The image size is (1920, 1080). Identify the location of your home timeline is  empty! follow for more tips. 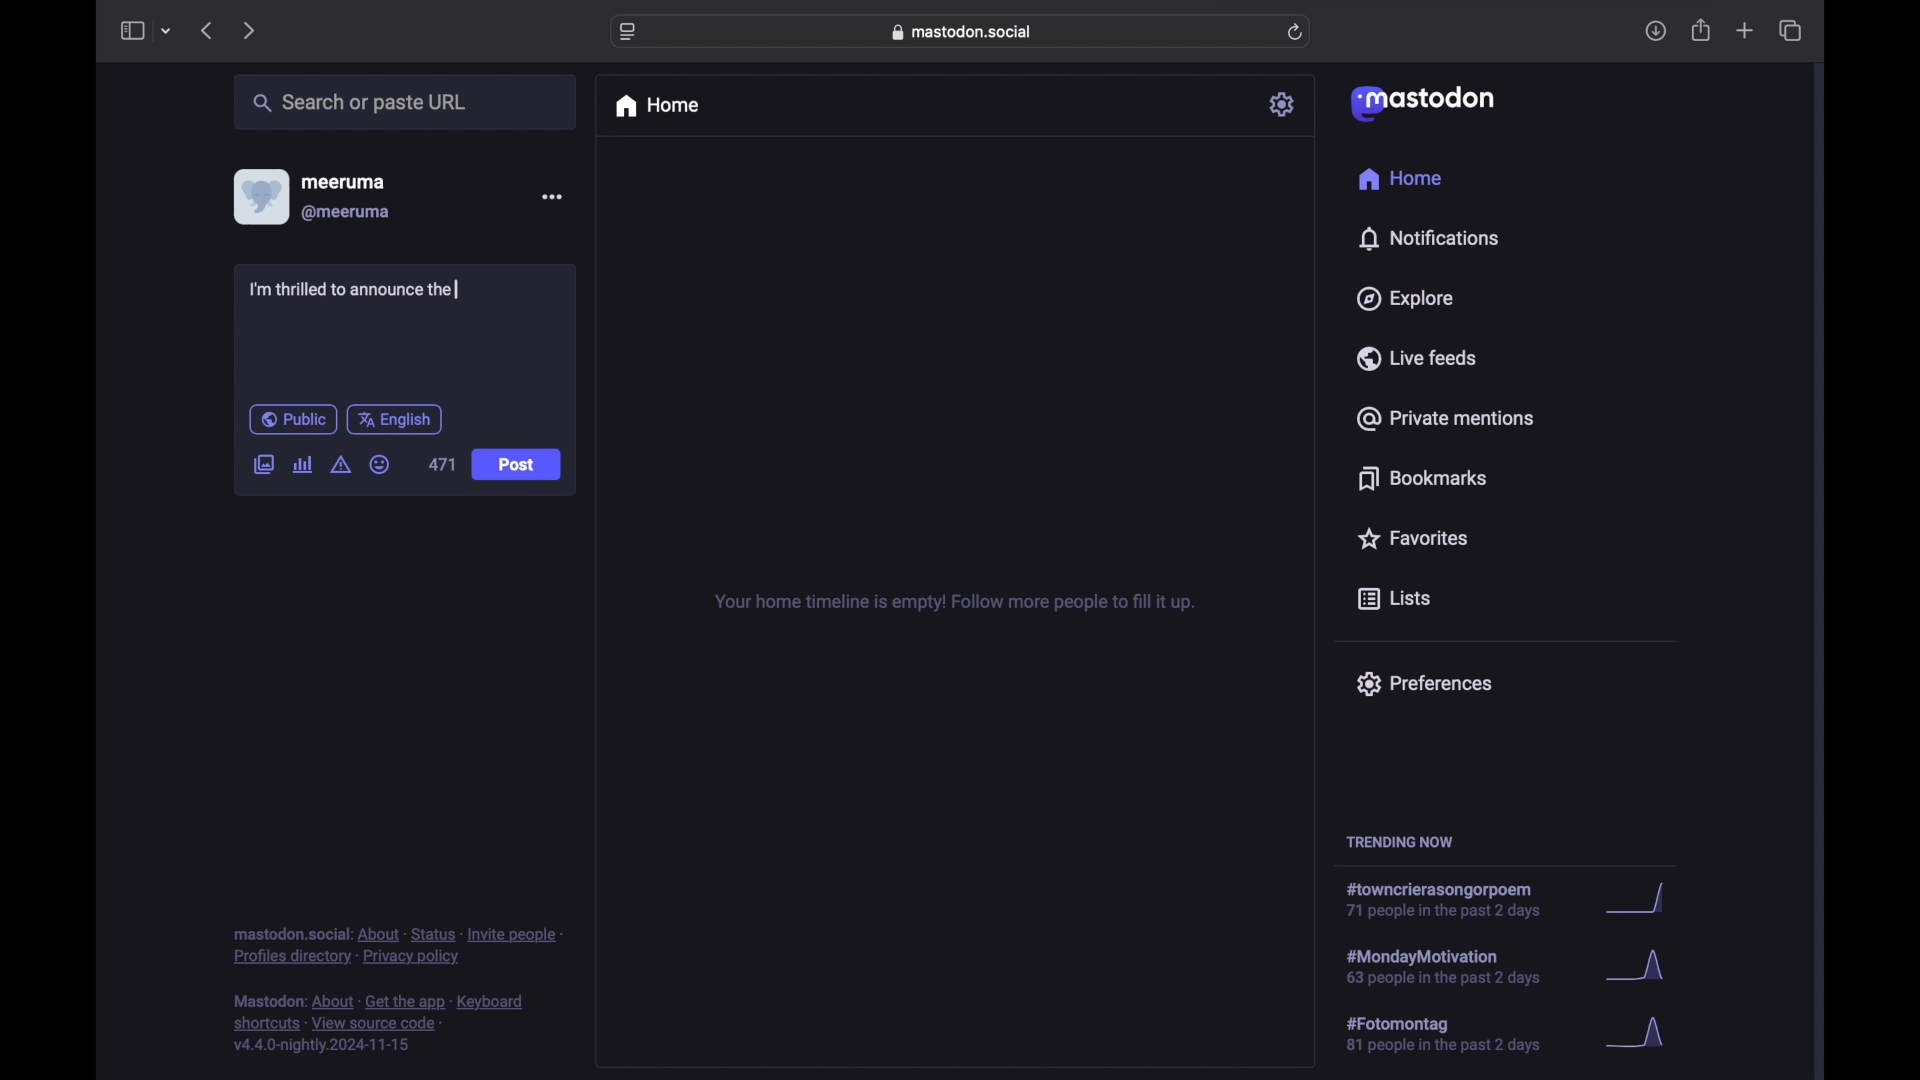
(952, 603).